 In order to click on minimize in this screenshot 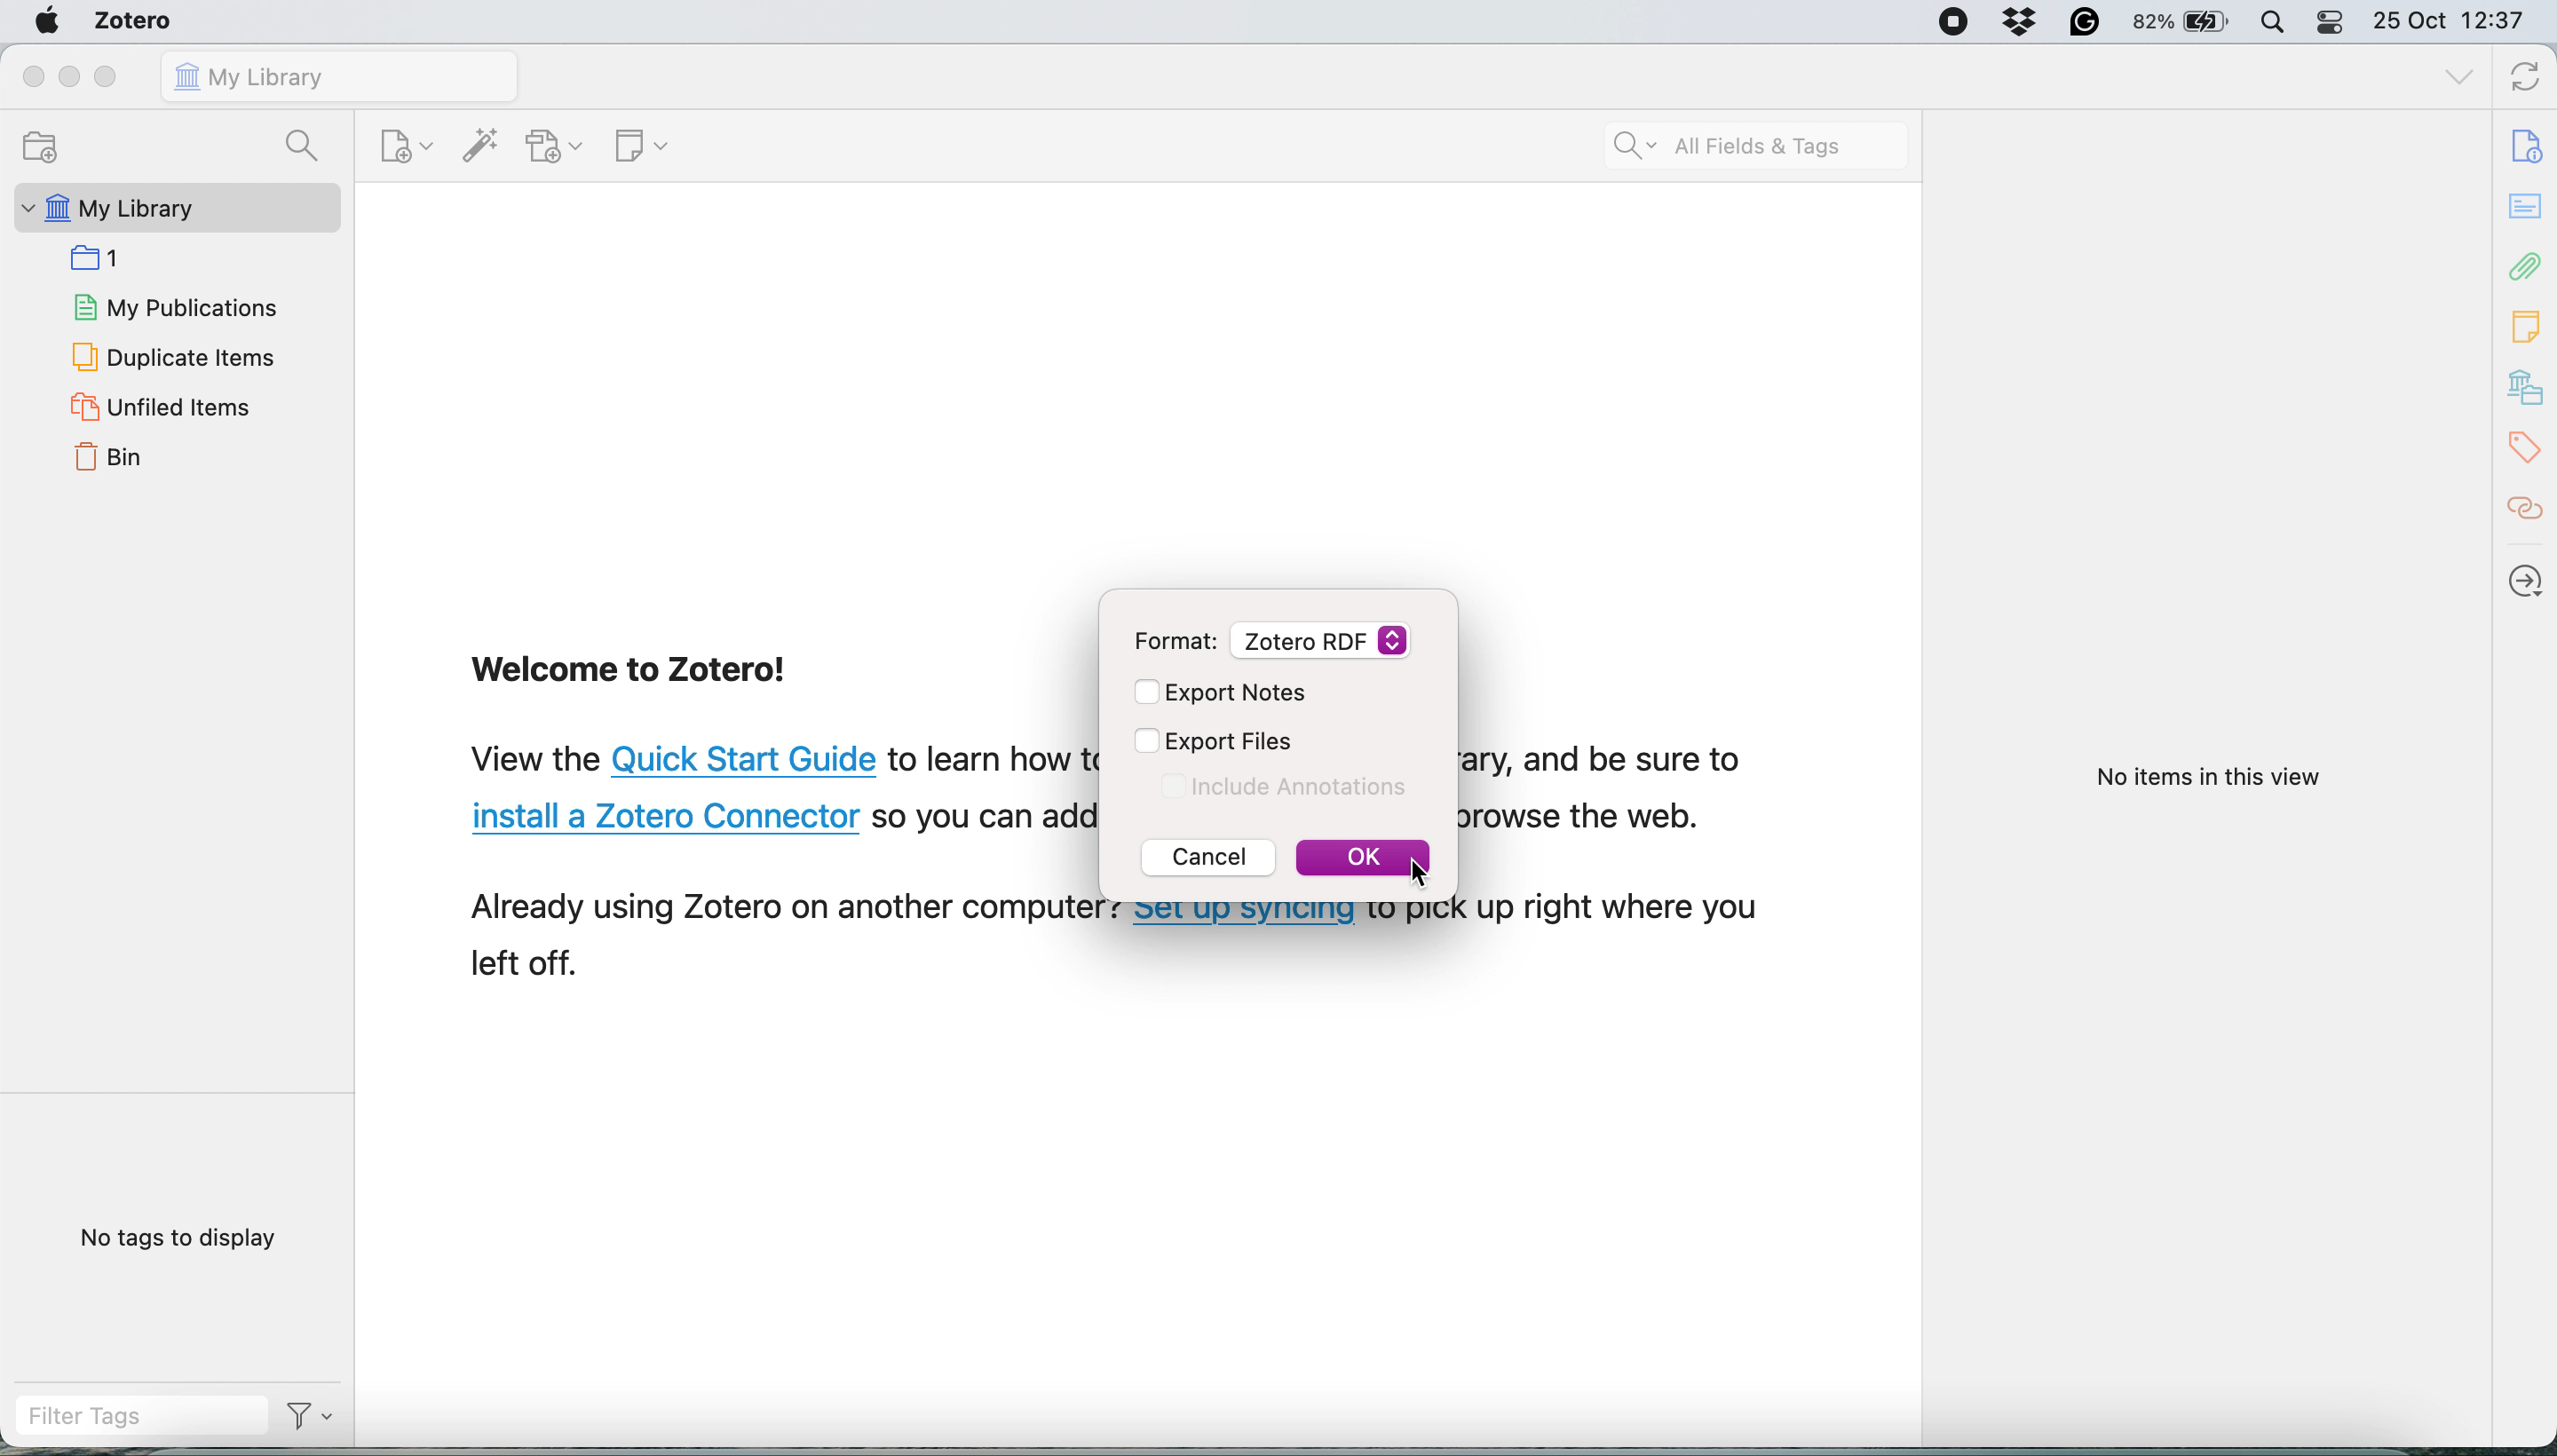, I will do `click(72, 80)`.